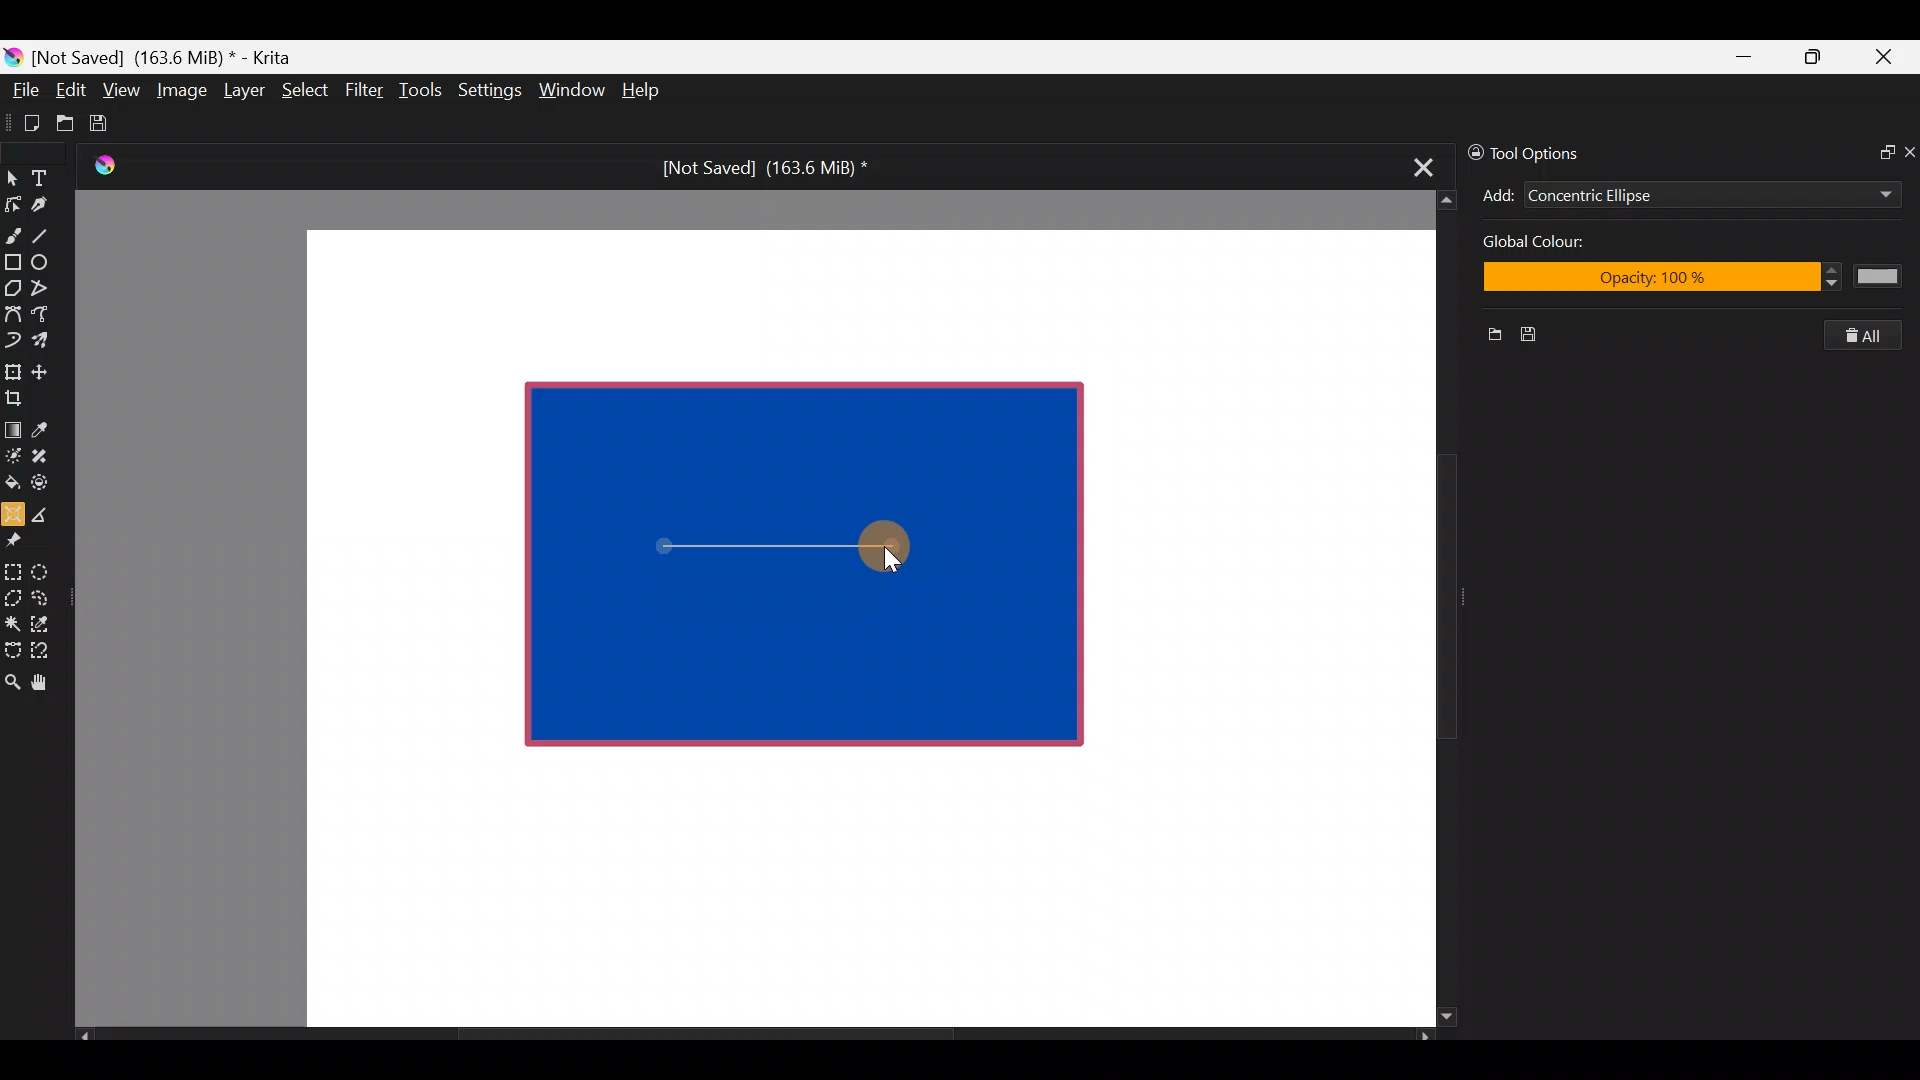 The width and height of the screenshot is (1920, 1080). What do you see at coordinates (47, 569) in the screenshot?
I see `Elliptical selection tool` at bounding box center [47, 569].